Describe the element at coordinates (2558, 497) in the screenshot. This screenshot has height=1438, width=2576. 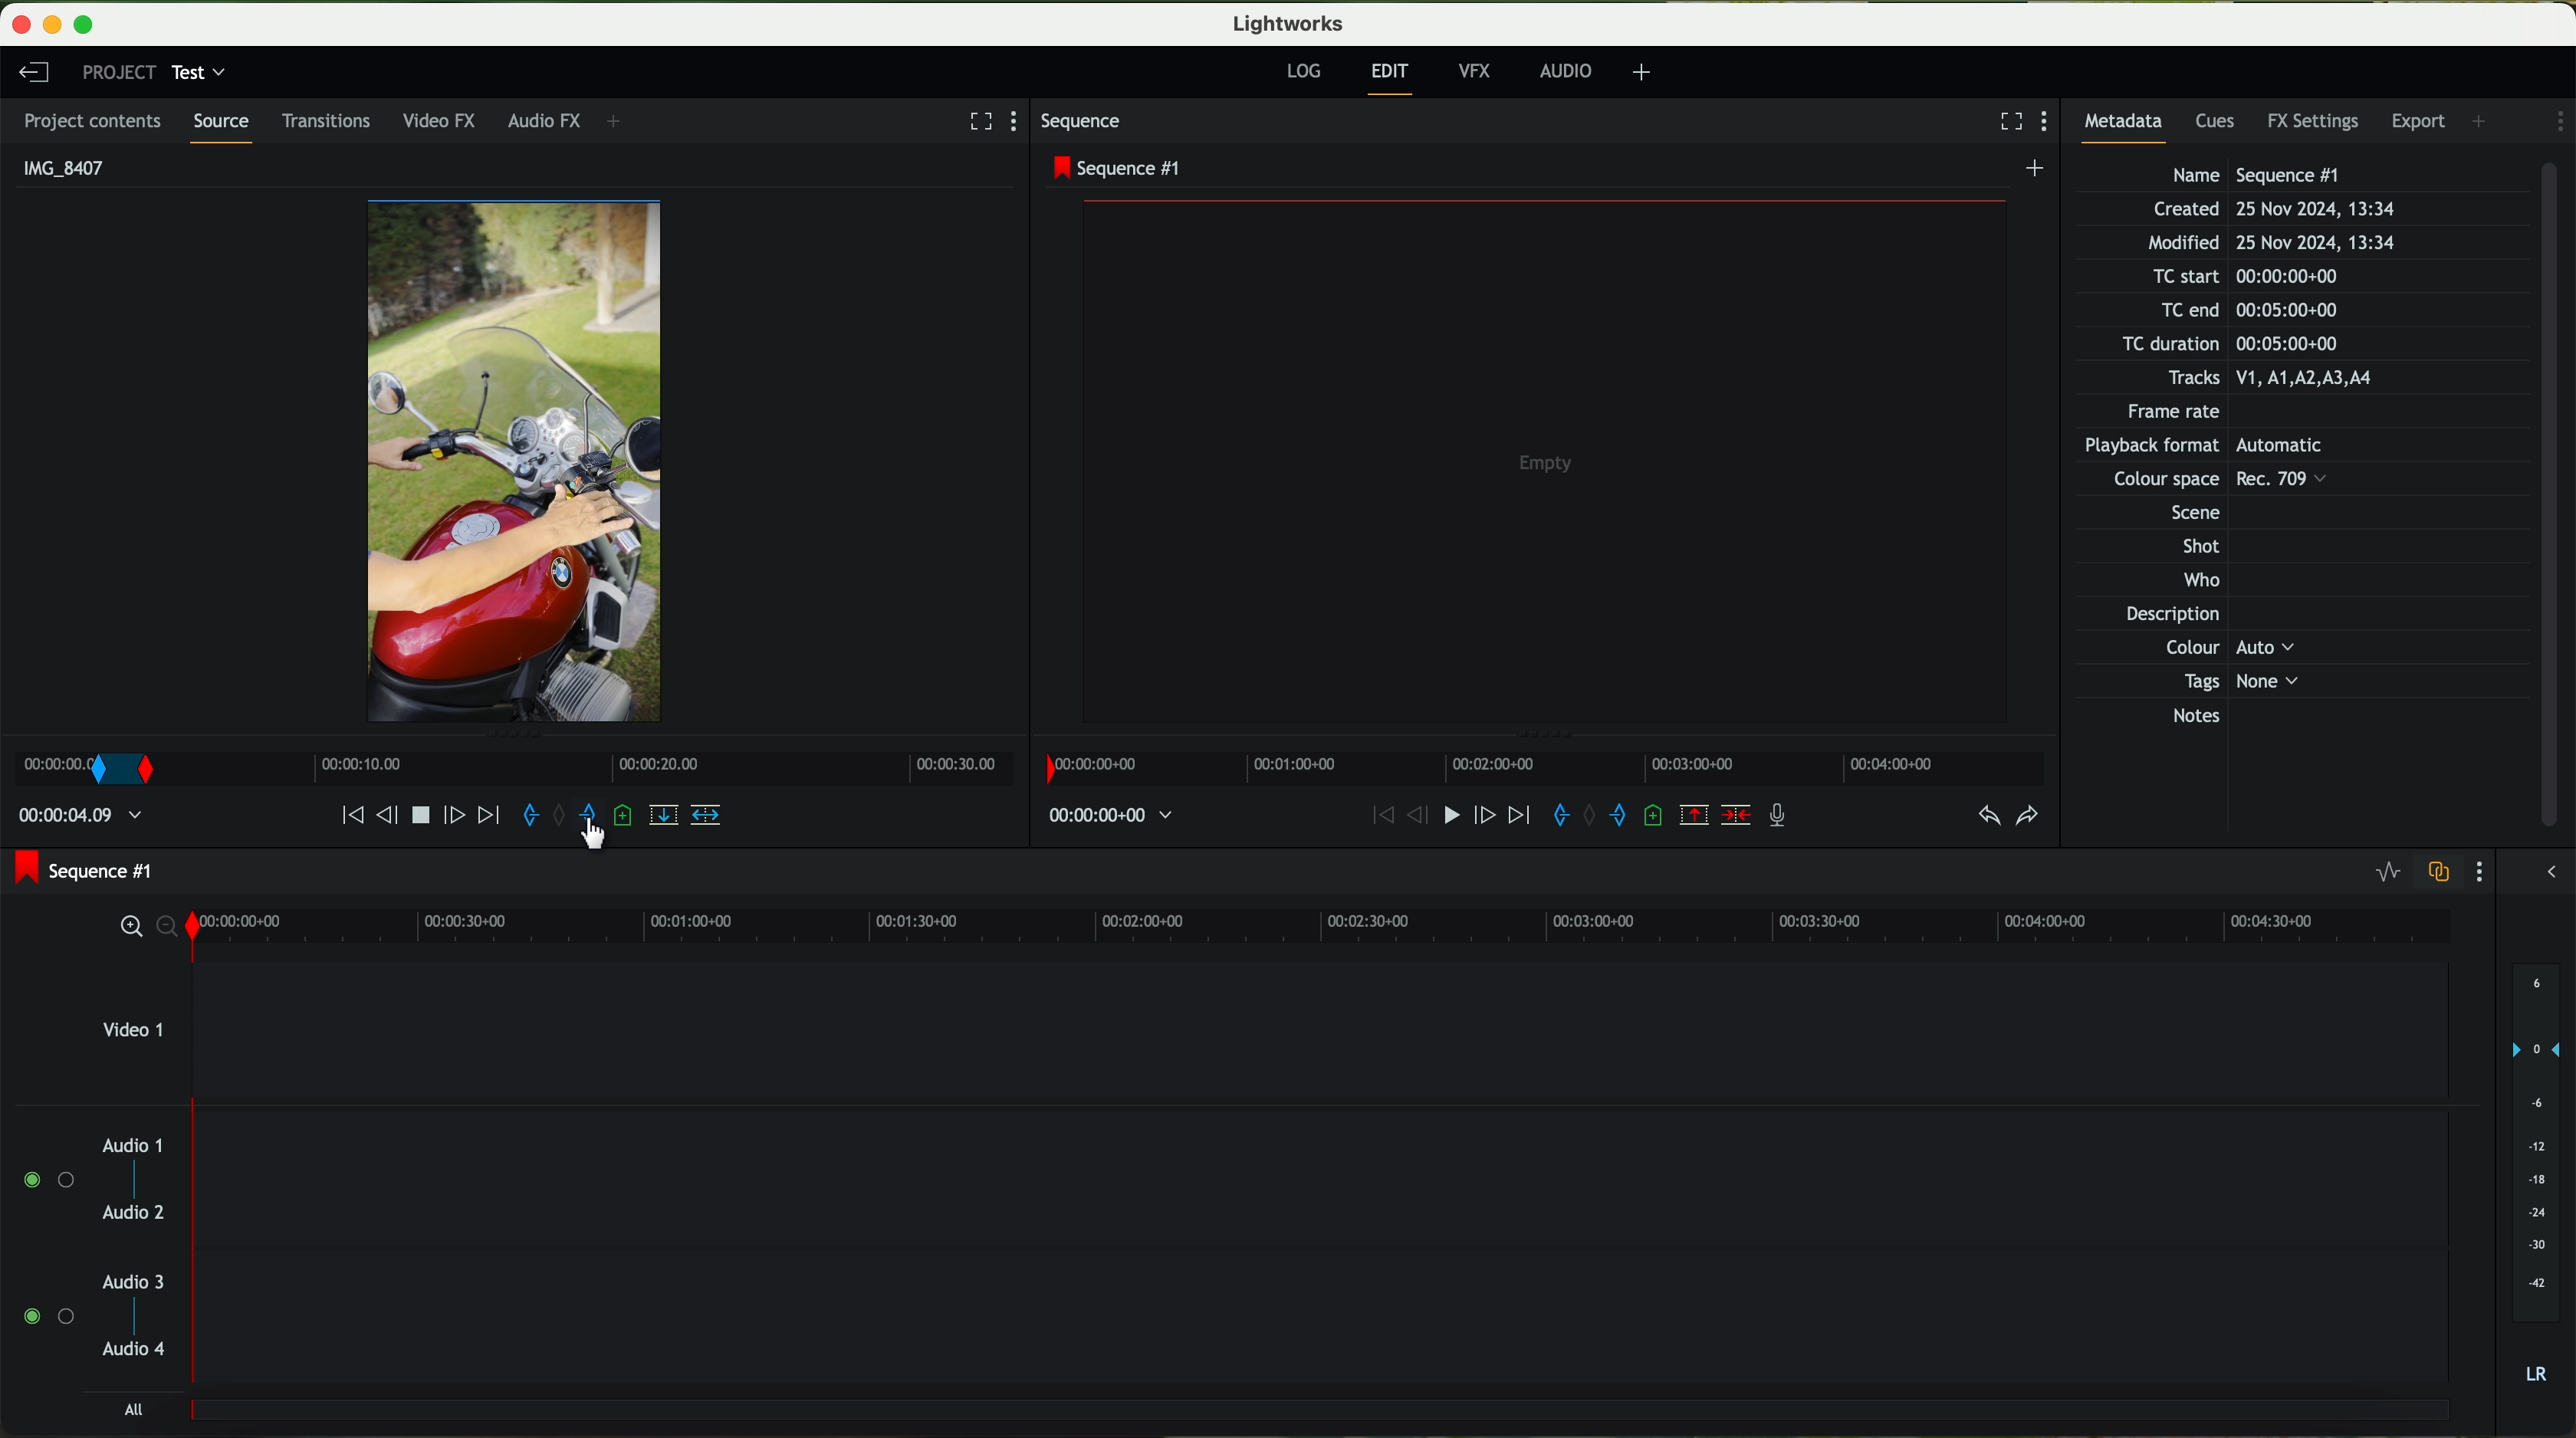
I see `scroll bar` at that location.